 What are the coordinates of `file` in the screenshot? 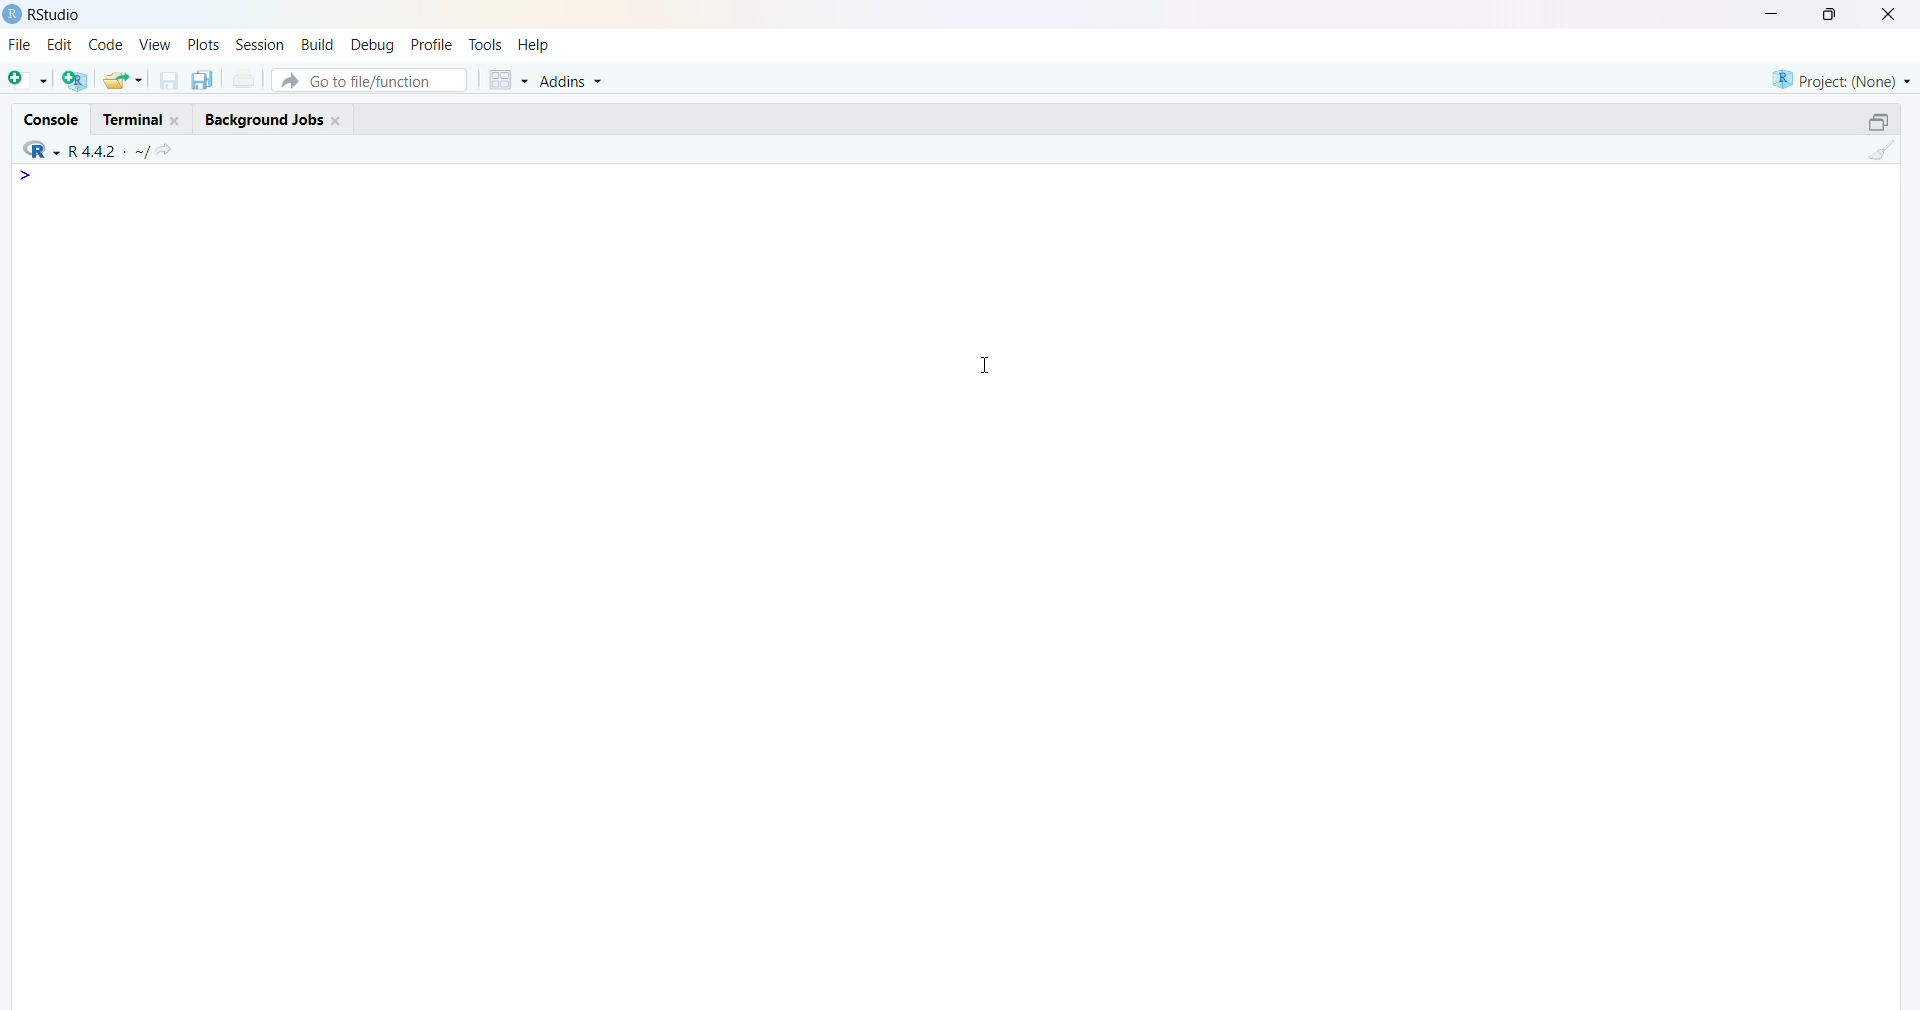 It's located at (22, 43).